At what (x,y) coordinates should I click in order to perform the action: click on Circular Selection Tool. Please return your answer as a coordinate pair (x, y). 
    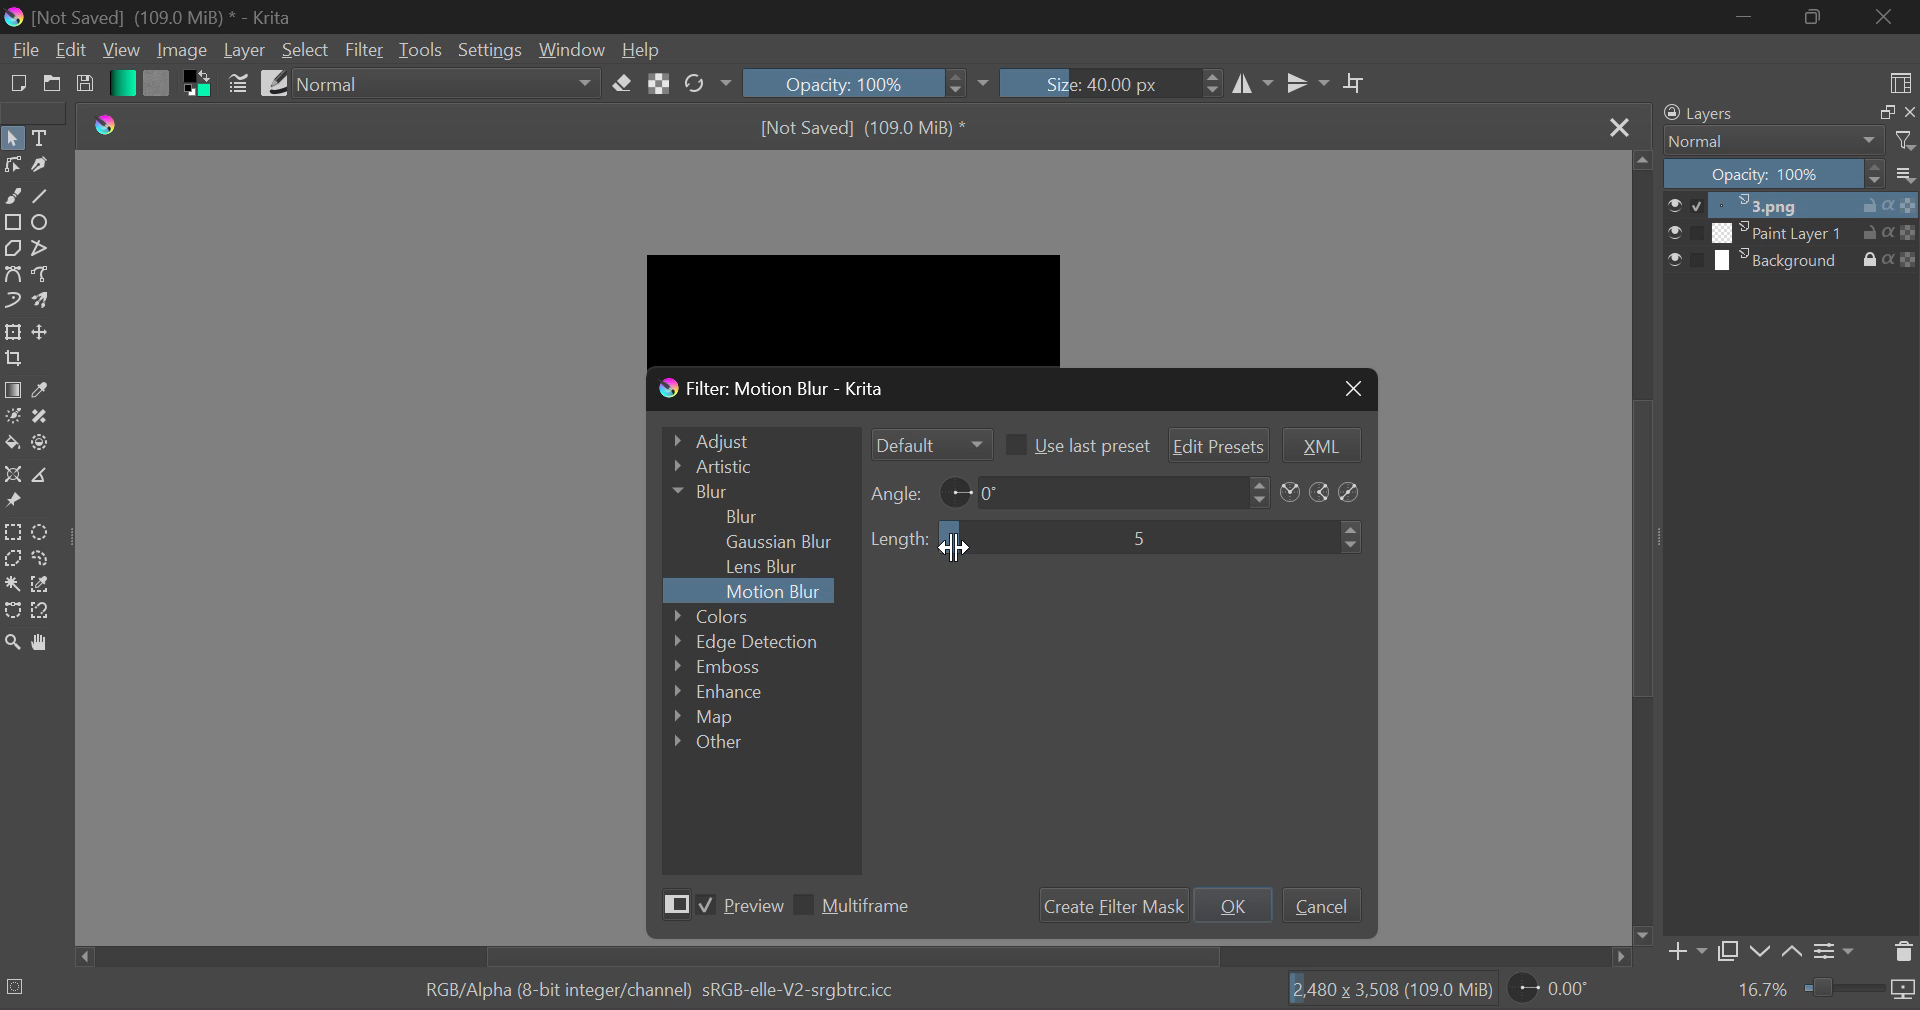
    Looking at the image, I should click on (44, 533).